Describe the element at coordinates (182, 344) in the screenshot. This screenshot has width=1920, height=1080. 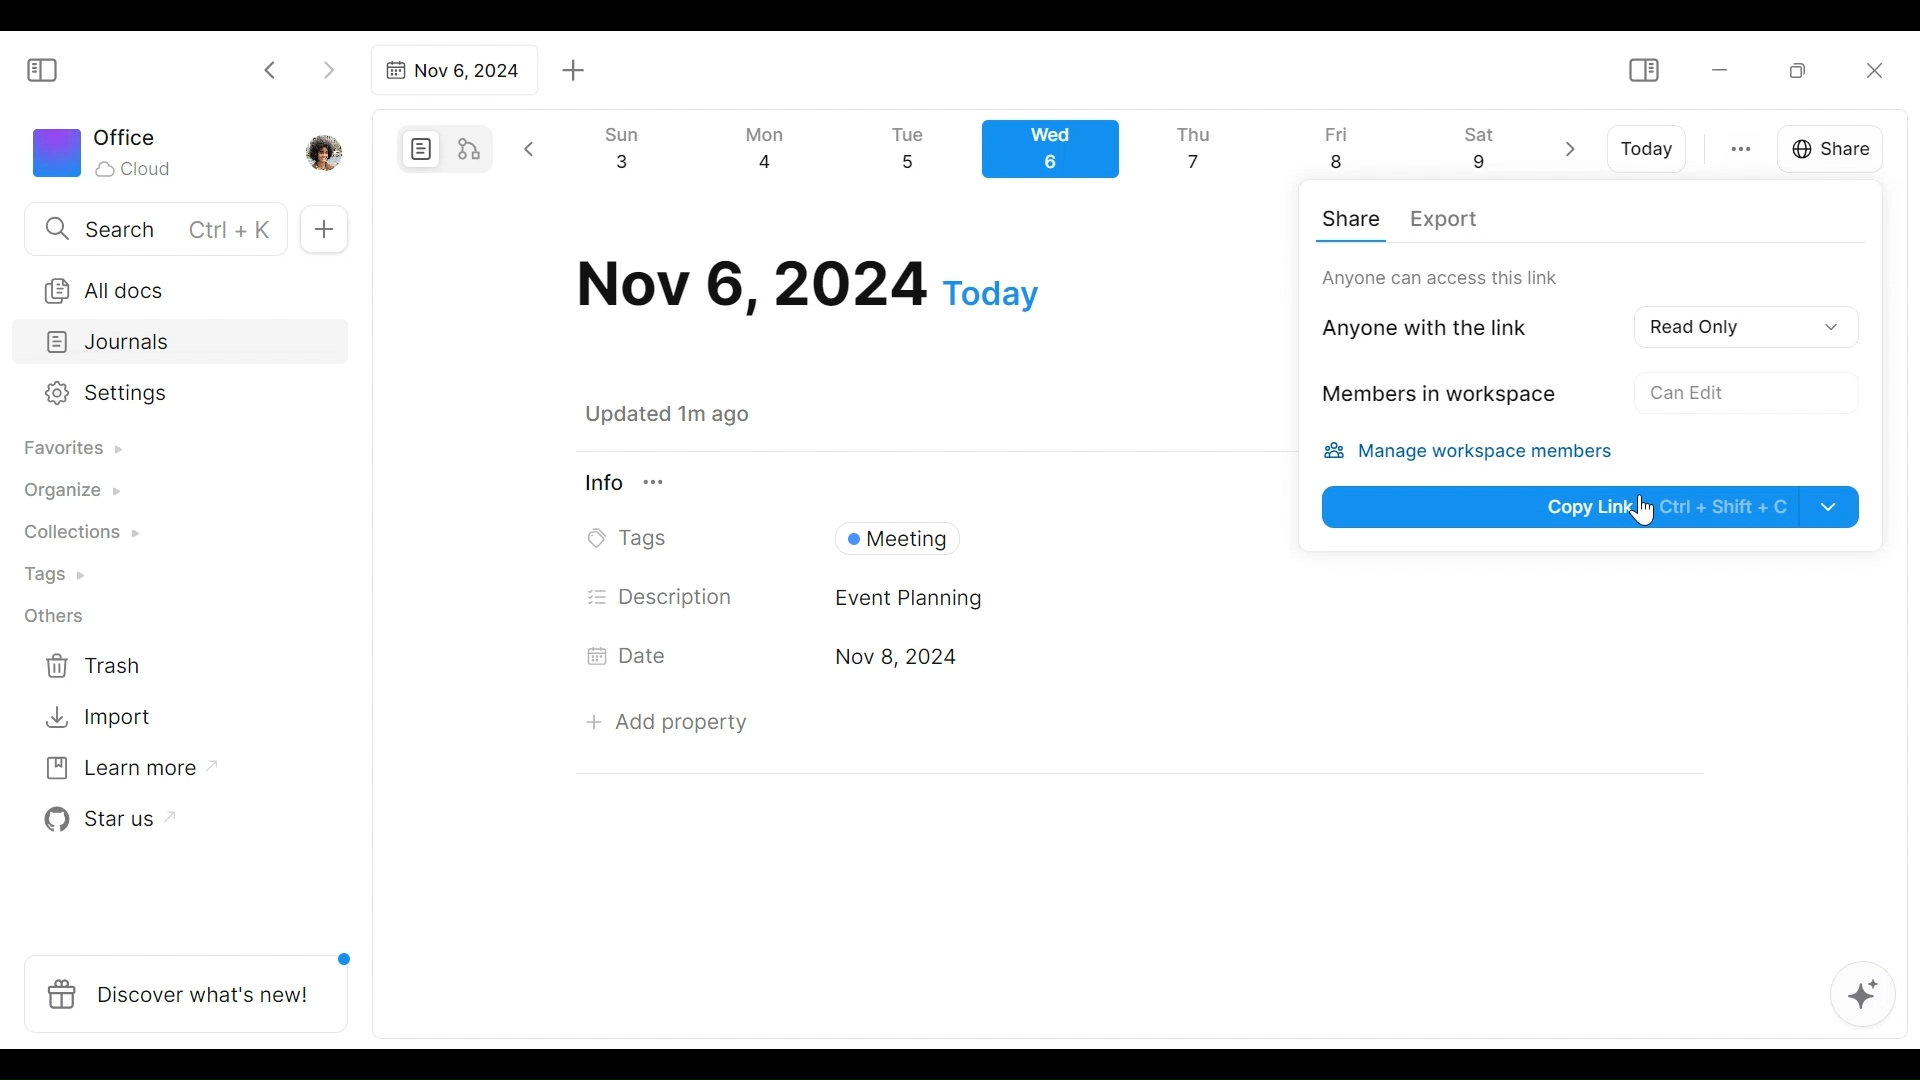
I see `Journals` at that location.